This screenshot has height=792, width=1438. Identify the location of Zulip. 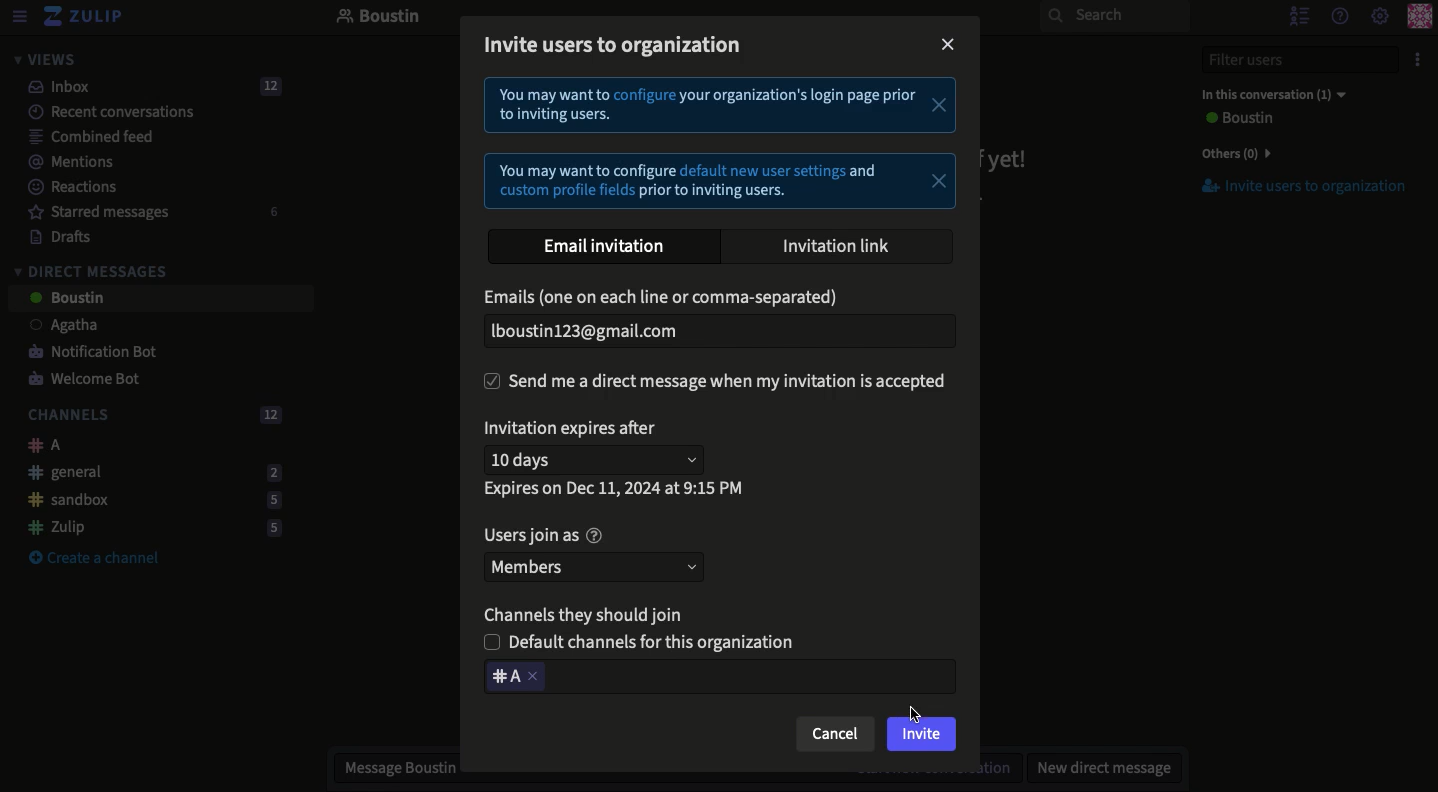
(148, 527).